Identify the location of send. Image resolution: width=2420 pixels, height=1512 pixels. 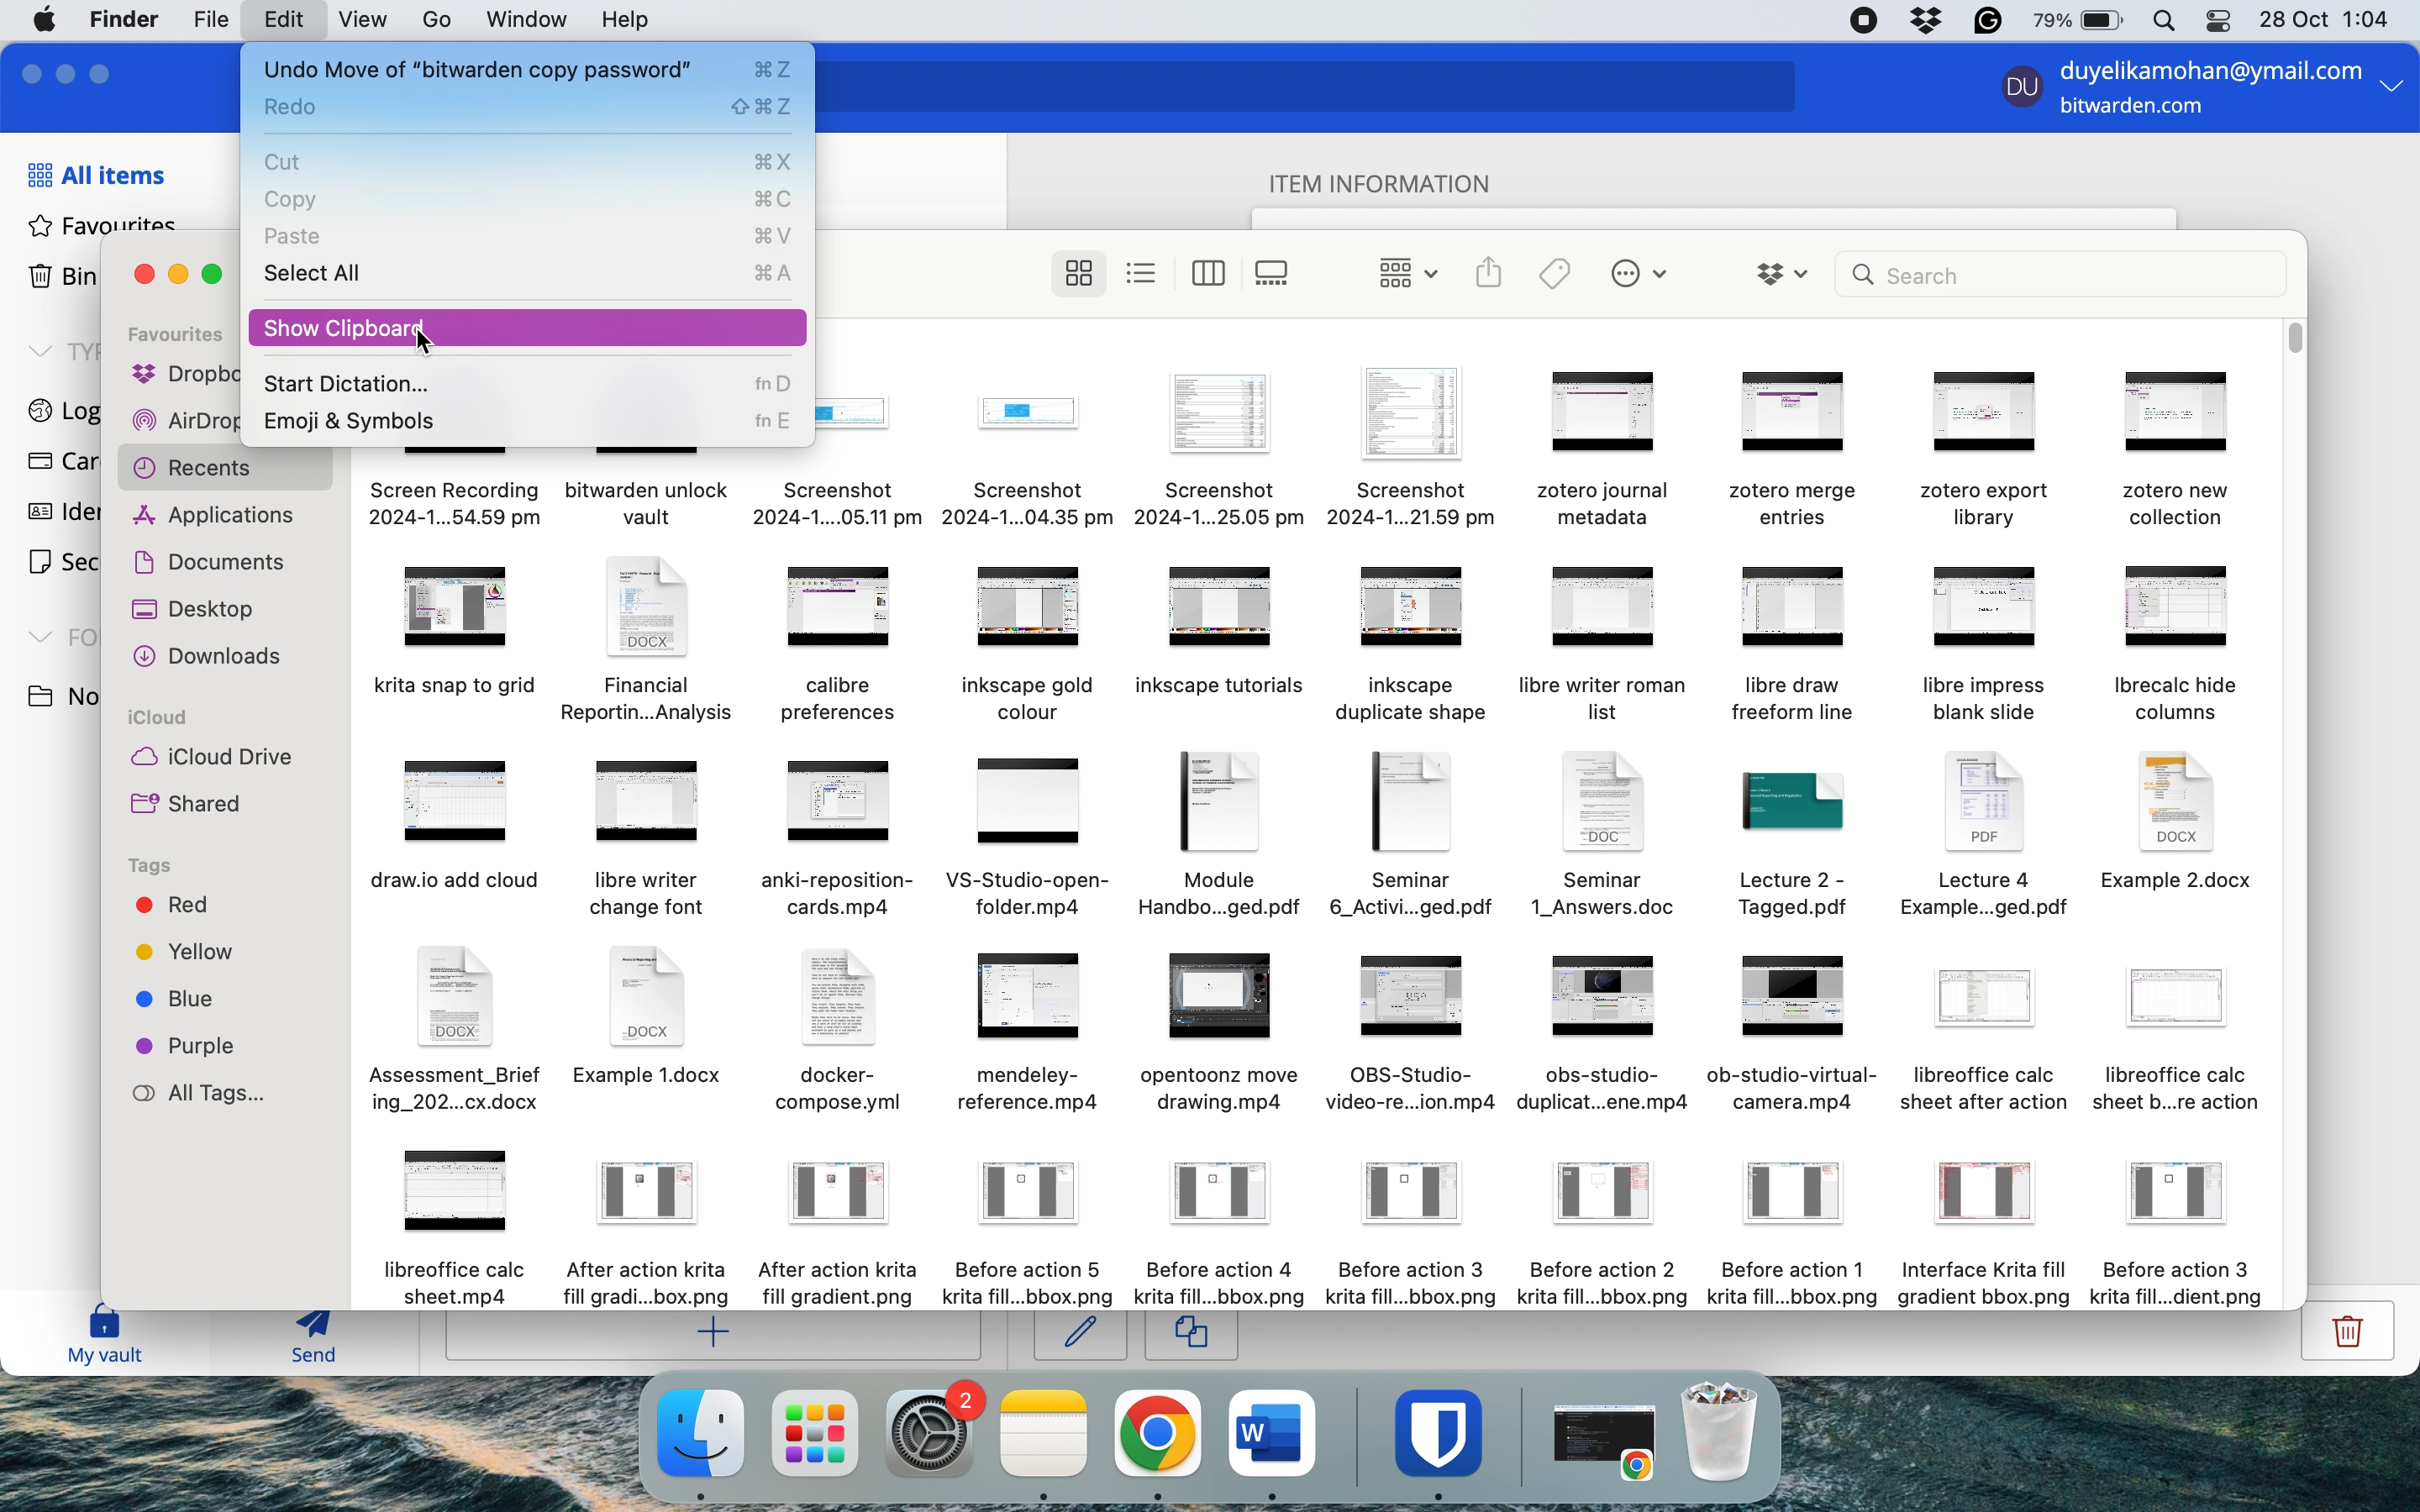
(302, 1341).